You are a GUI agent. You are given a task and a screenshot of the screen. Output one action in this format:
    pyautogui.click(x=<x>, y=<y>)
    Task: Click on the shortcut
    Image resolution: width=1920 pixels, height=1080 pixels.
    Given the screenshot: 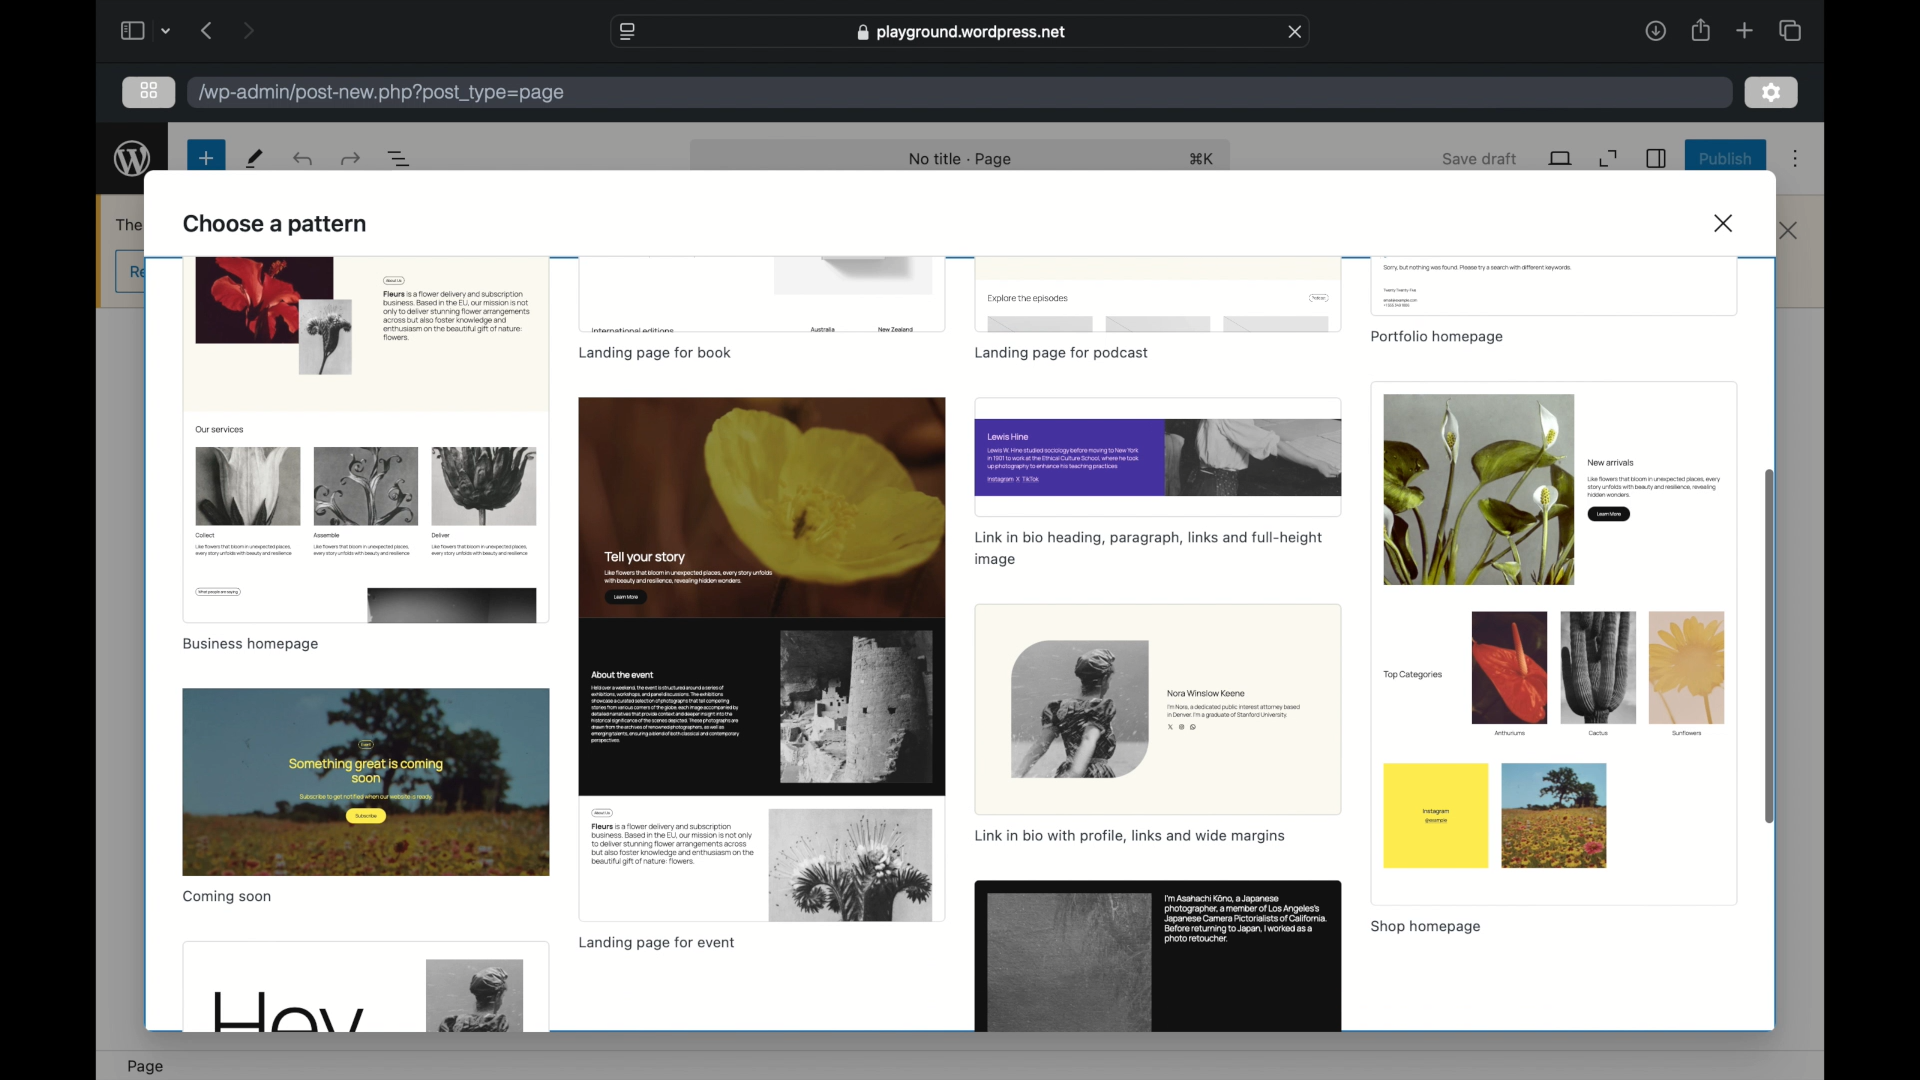 What is the action you would take?
    pyautogui.click(x=1202, y=158)
    